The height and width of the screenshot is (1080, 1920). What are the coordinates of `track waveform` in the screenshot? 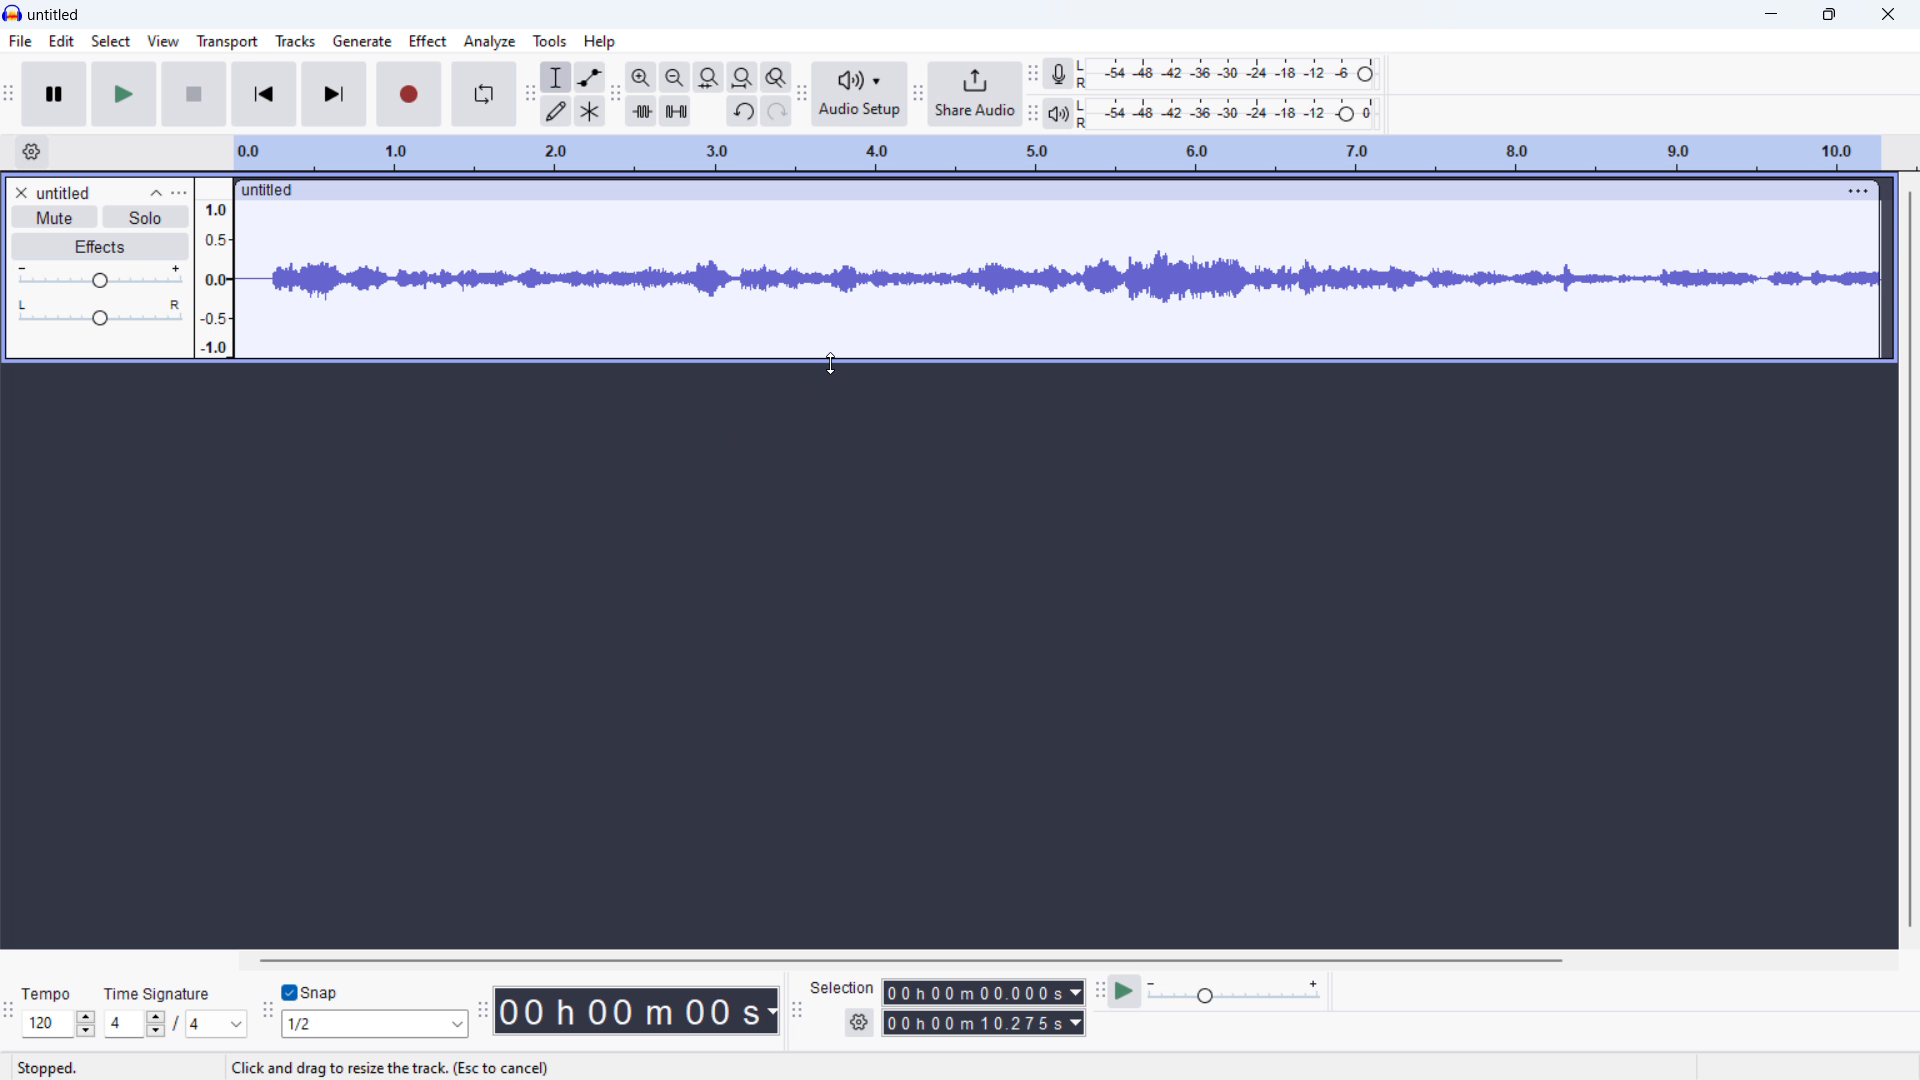 It's located at (1055, 278).